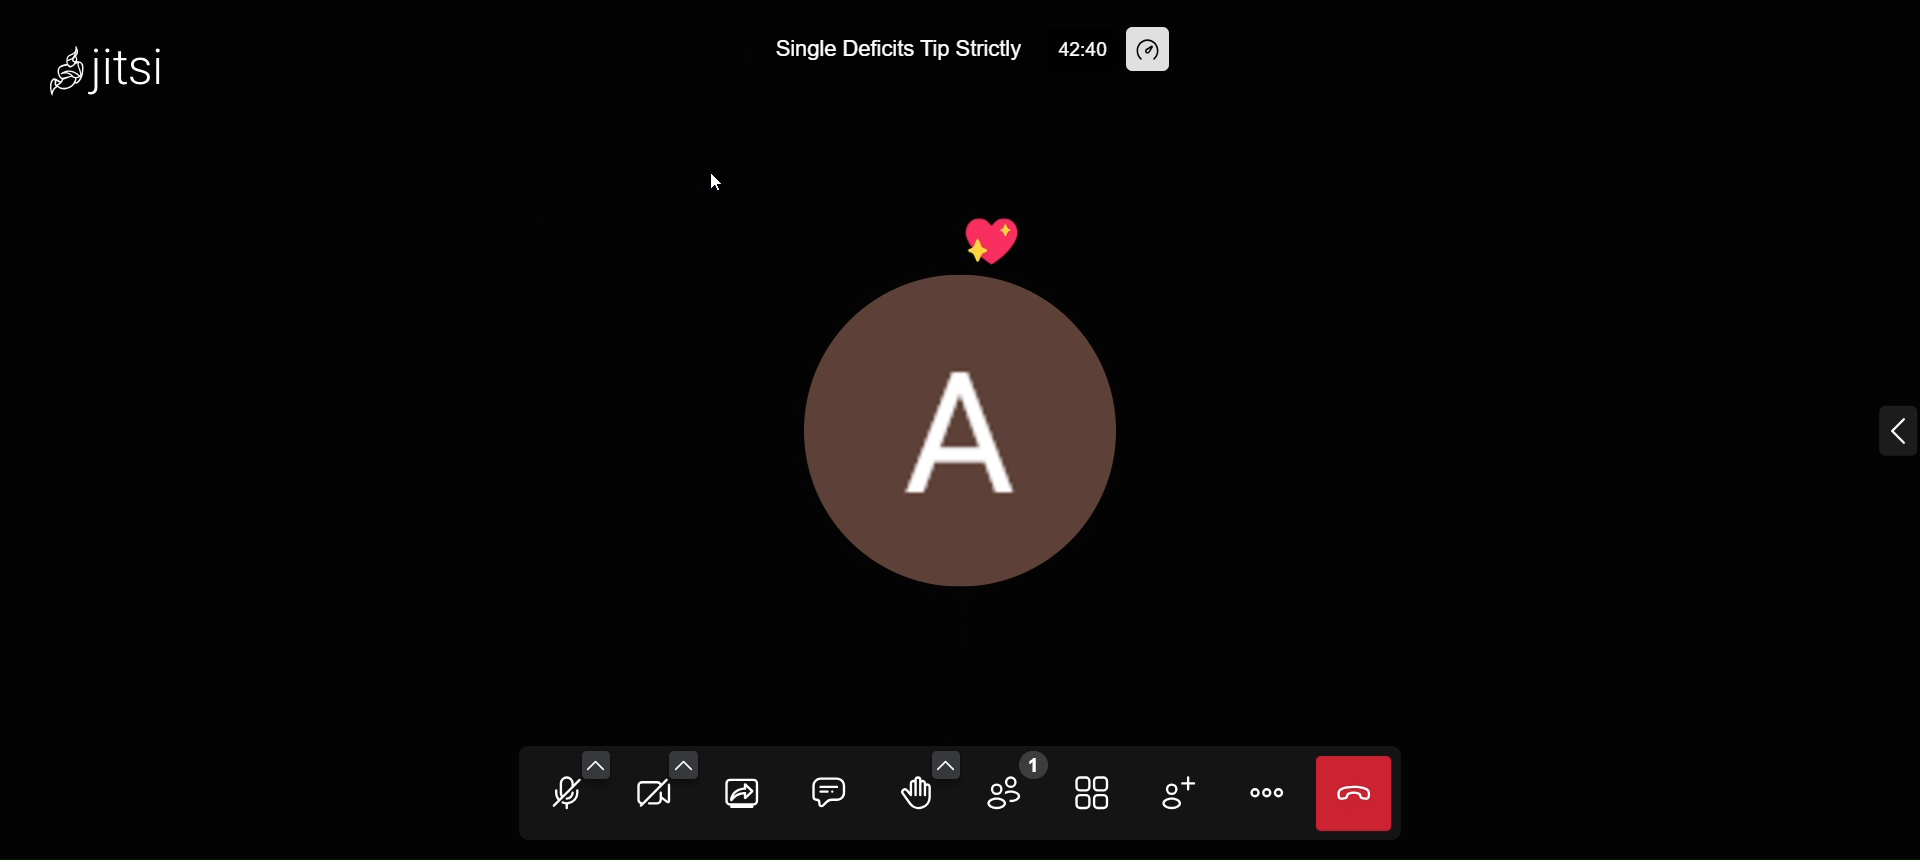 This screenshot has height=860, width=1920. What do you see at coordinates (599, 764) in the screenshot?
I see `audio setting` at bounding box center [599, 764].